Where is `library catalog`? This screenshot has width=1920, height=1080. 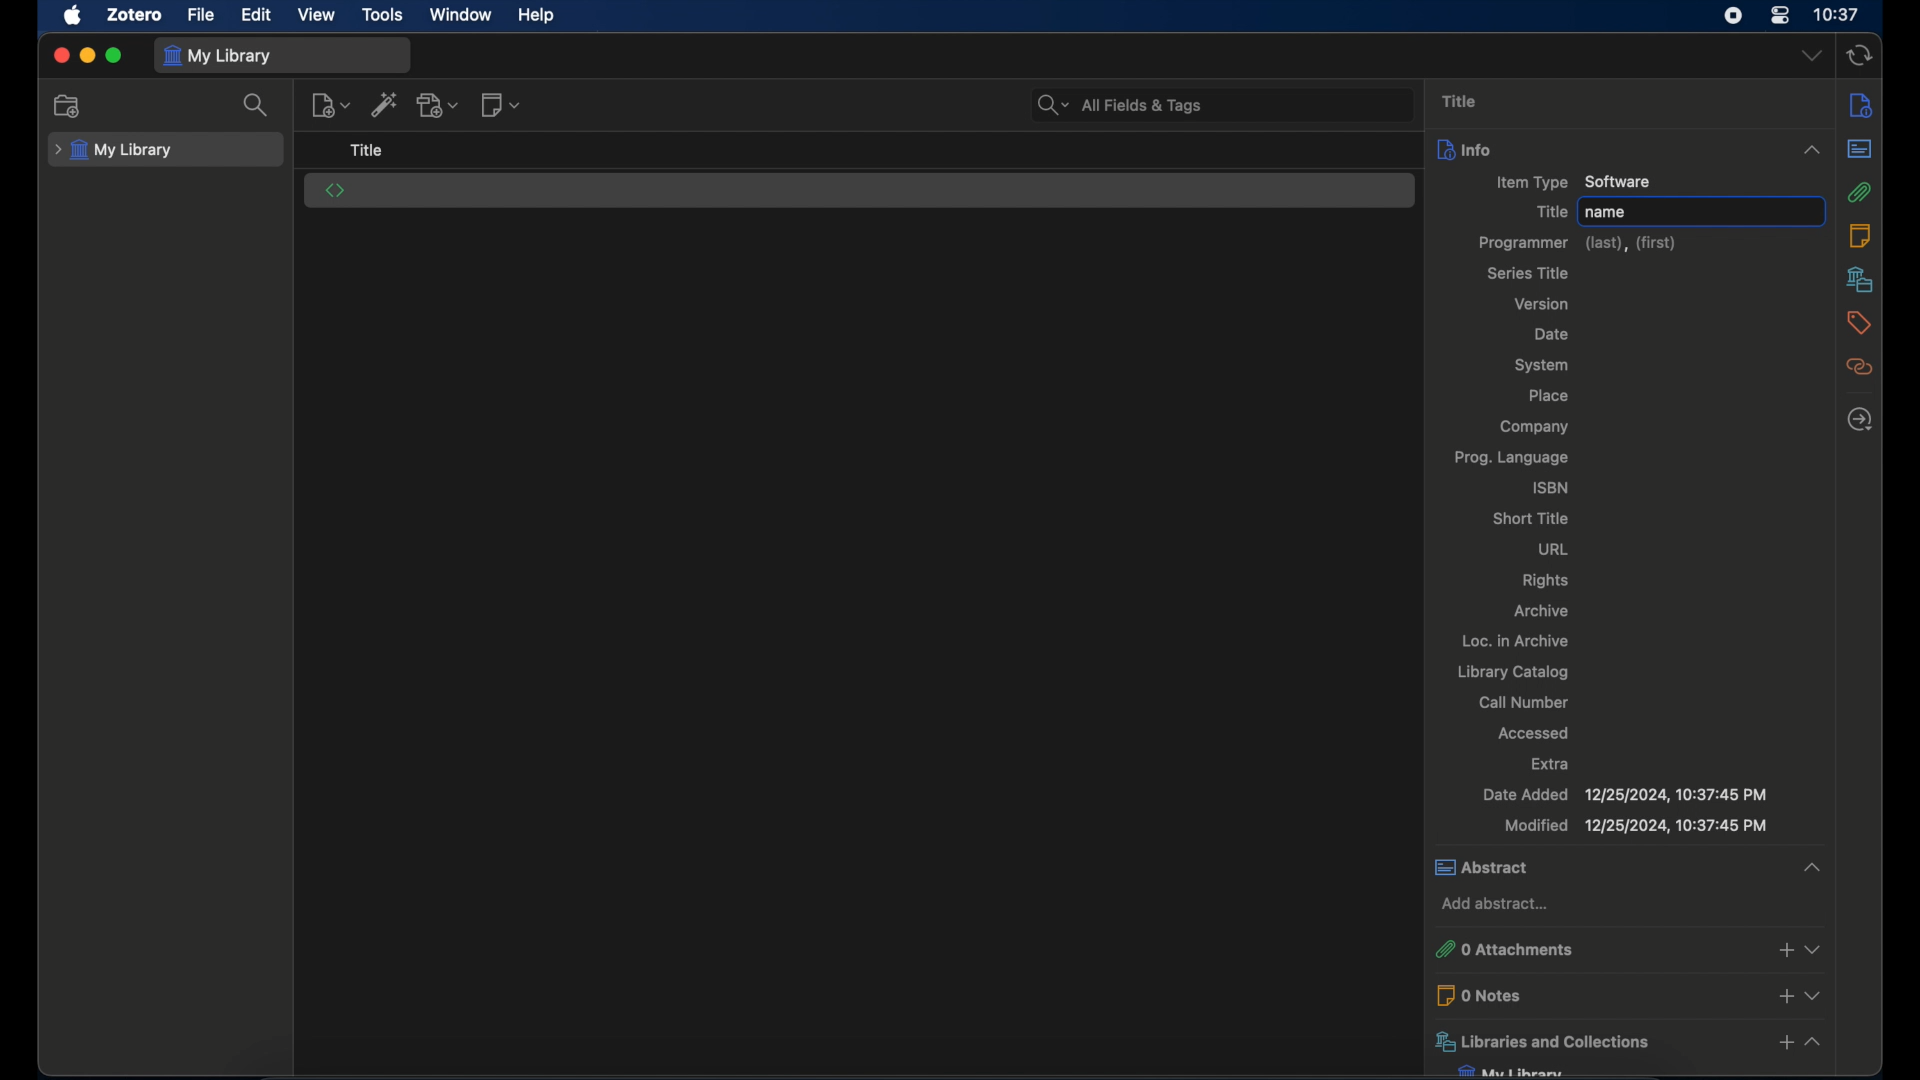 library catalog is located at coordinates (1513, 672).